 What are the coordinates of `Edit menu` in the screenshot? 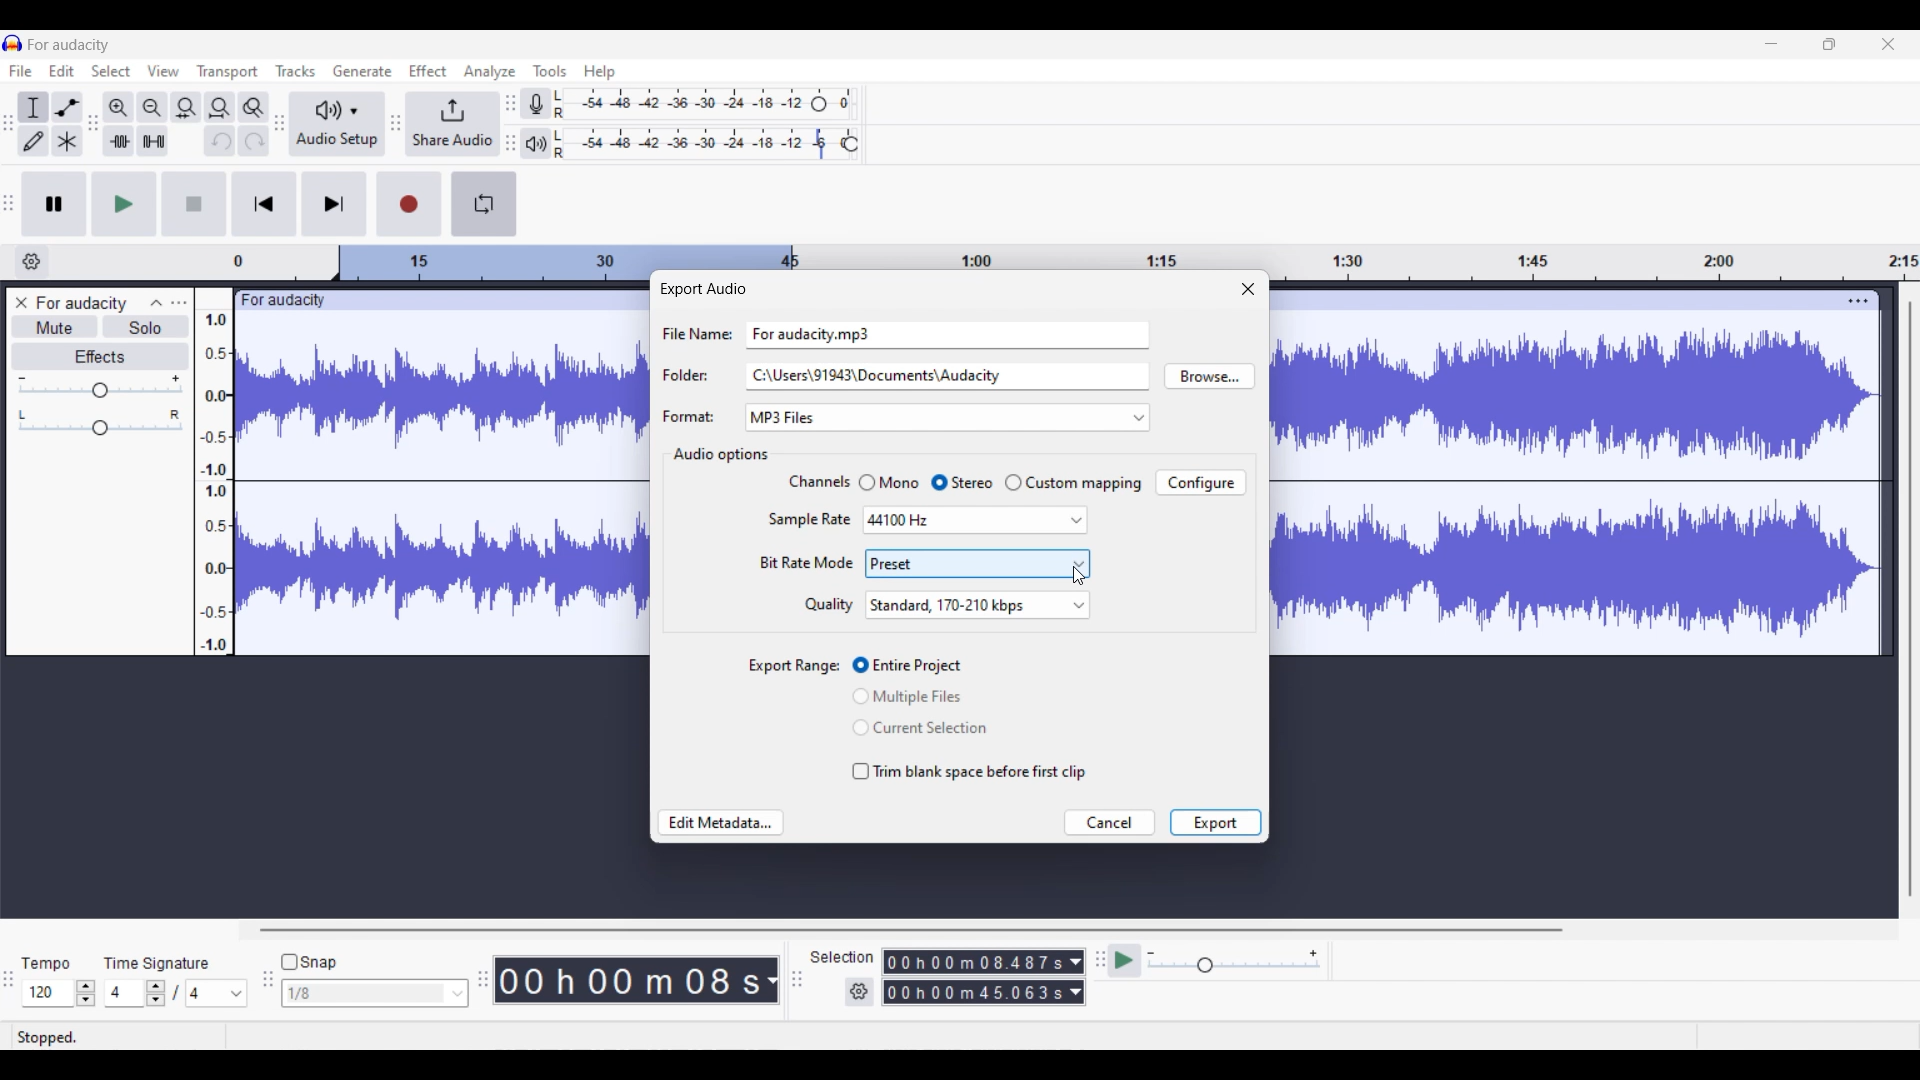 It's located at (61, 71).